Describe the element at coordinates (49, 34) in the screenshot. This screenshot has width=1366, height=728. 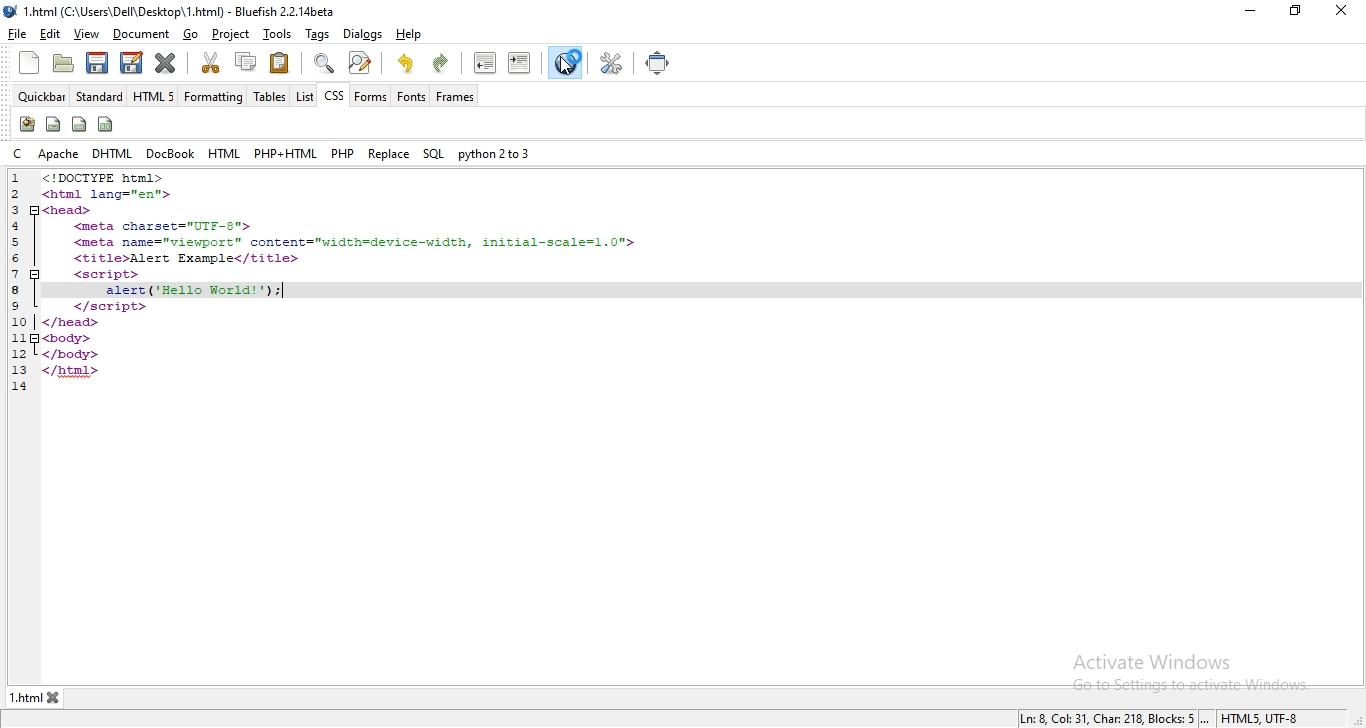
I see `edit` at that location.